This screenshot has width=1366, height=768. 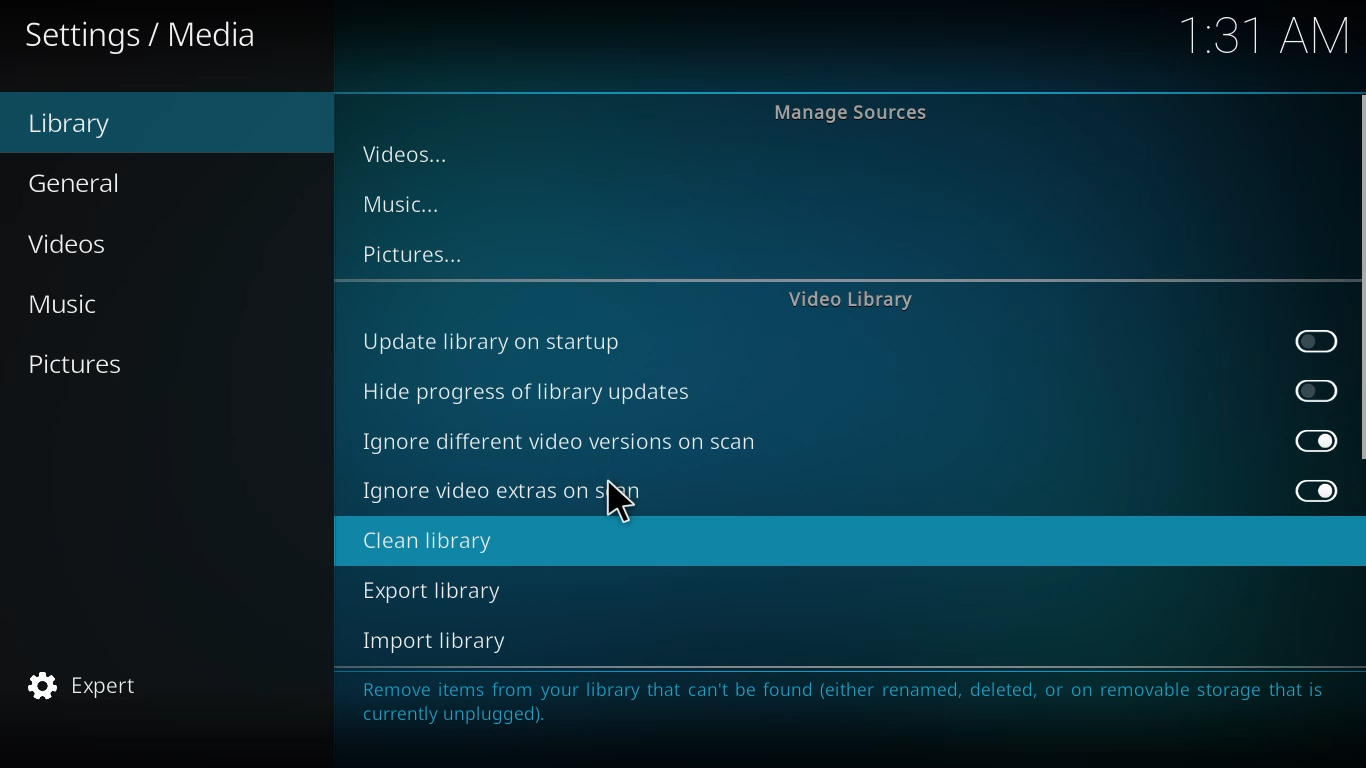 I want to click on Music, so click(x=65, y=306).